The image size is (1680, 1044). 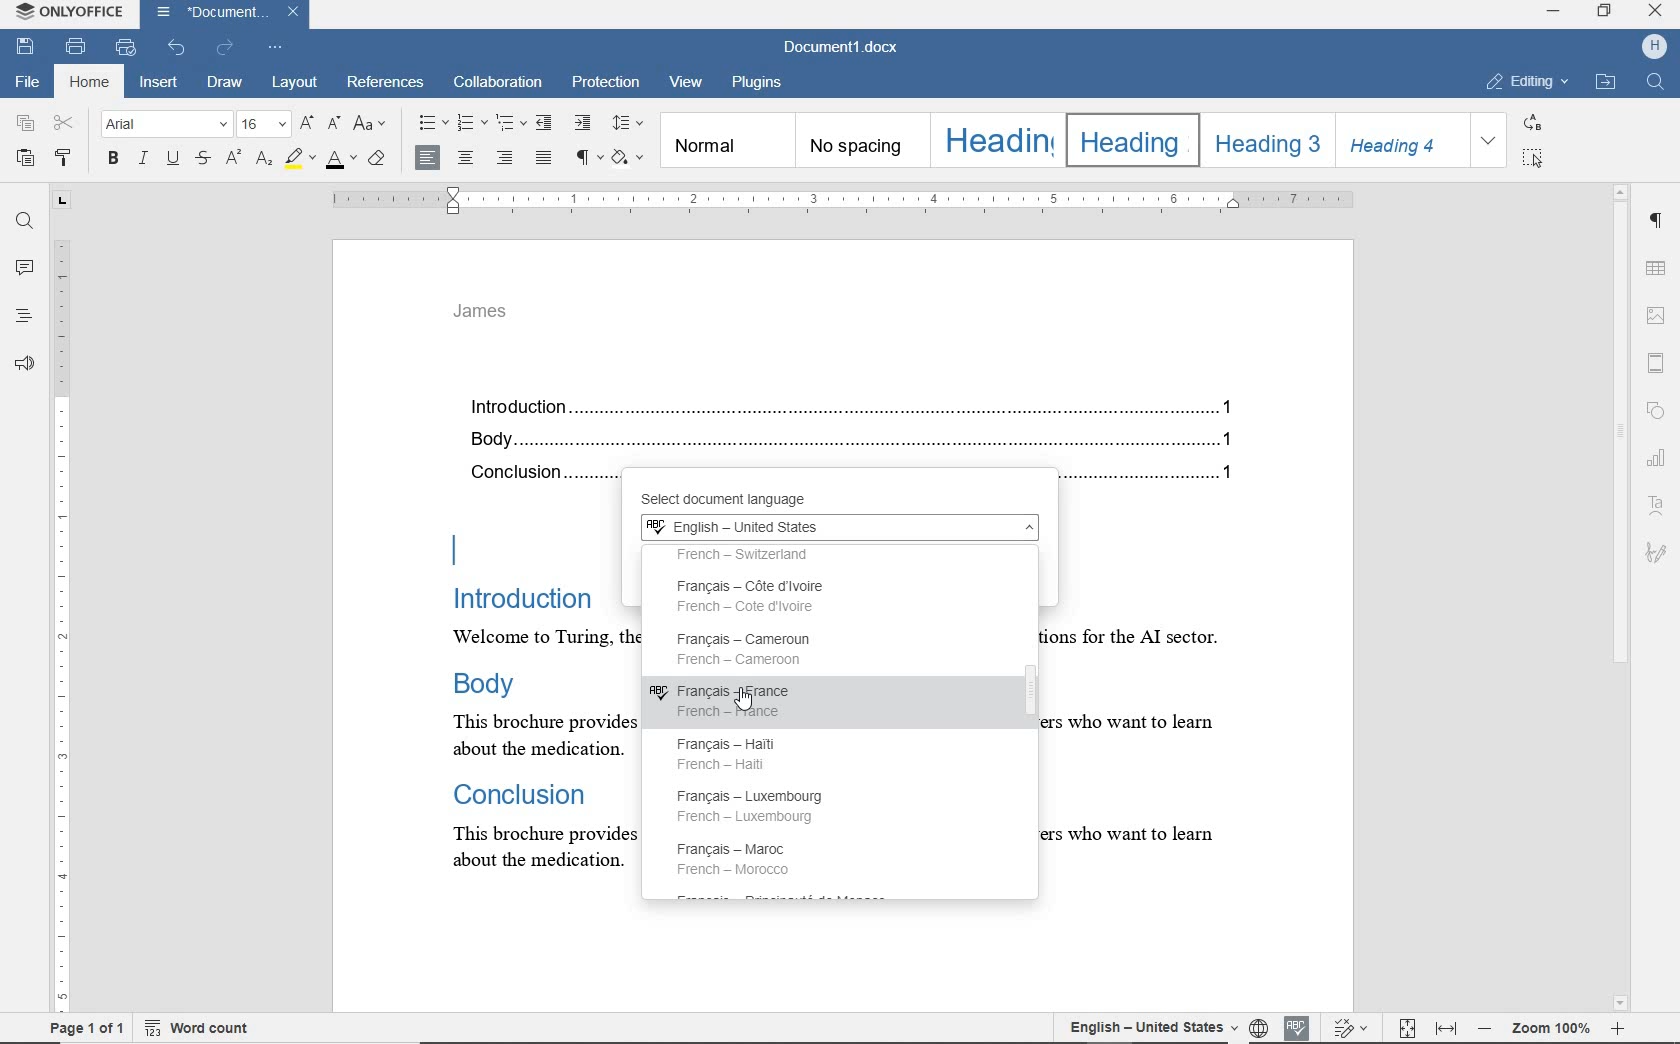 I want to click on Heading 3, so click(x=1264, y=140).